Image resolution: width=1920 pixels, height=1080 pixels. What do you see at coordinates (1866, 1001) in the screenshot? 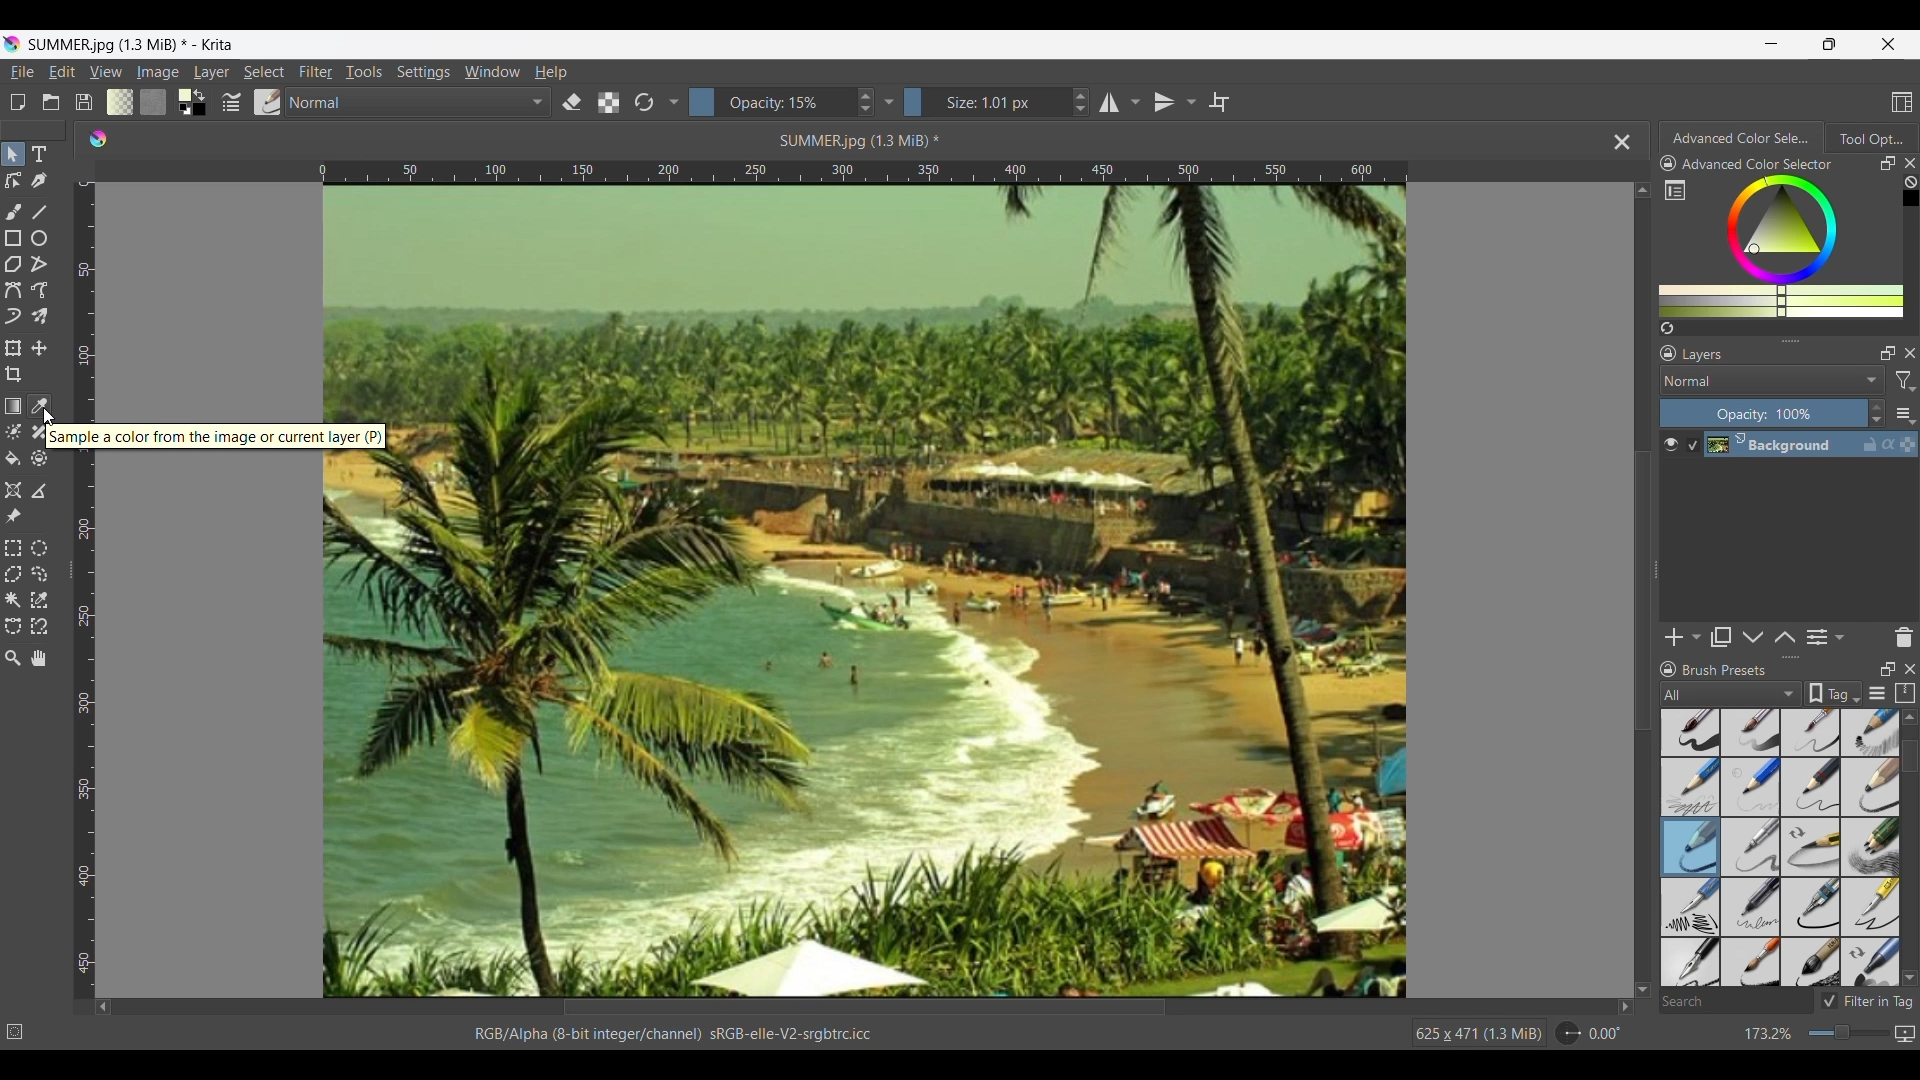
I see `Filter in Tag` at bounding box center [1866, 1001].